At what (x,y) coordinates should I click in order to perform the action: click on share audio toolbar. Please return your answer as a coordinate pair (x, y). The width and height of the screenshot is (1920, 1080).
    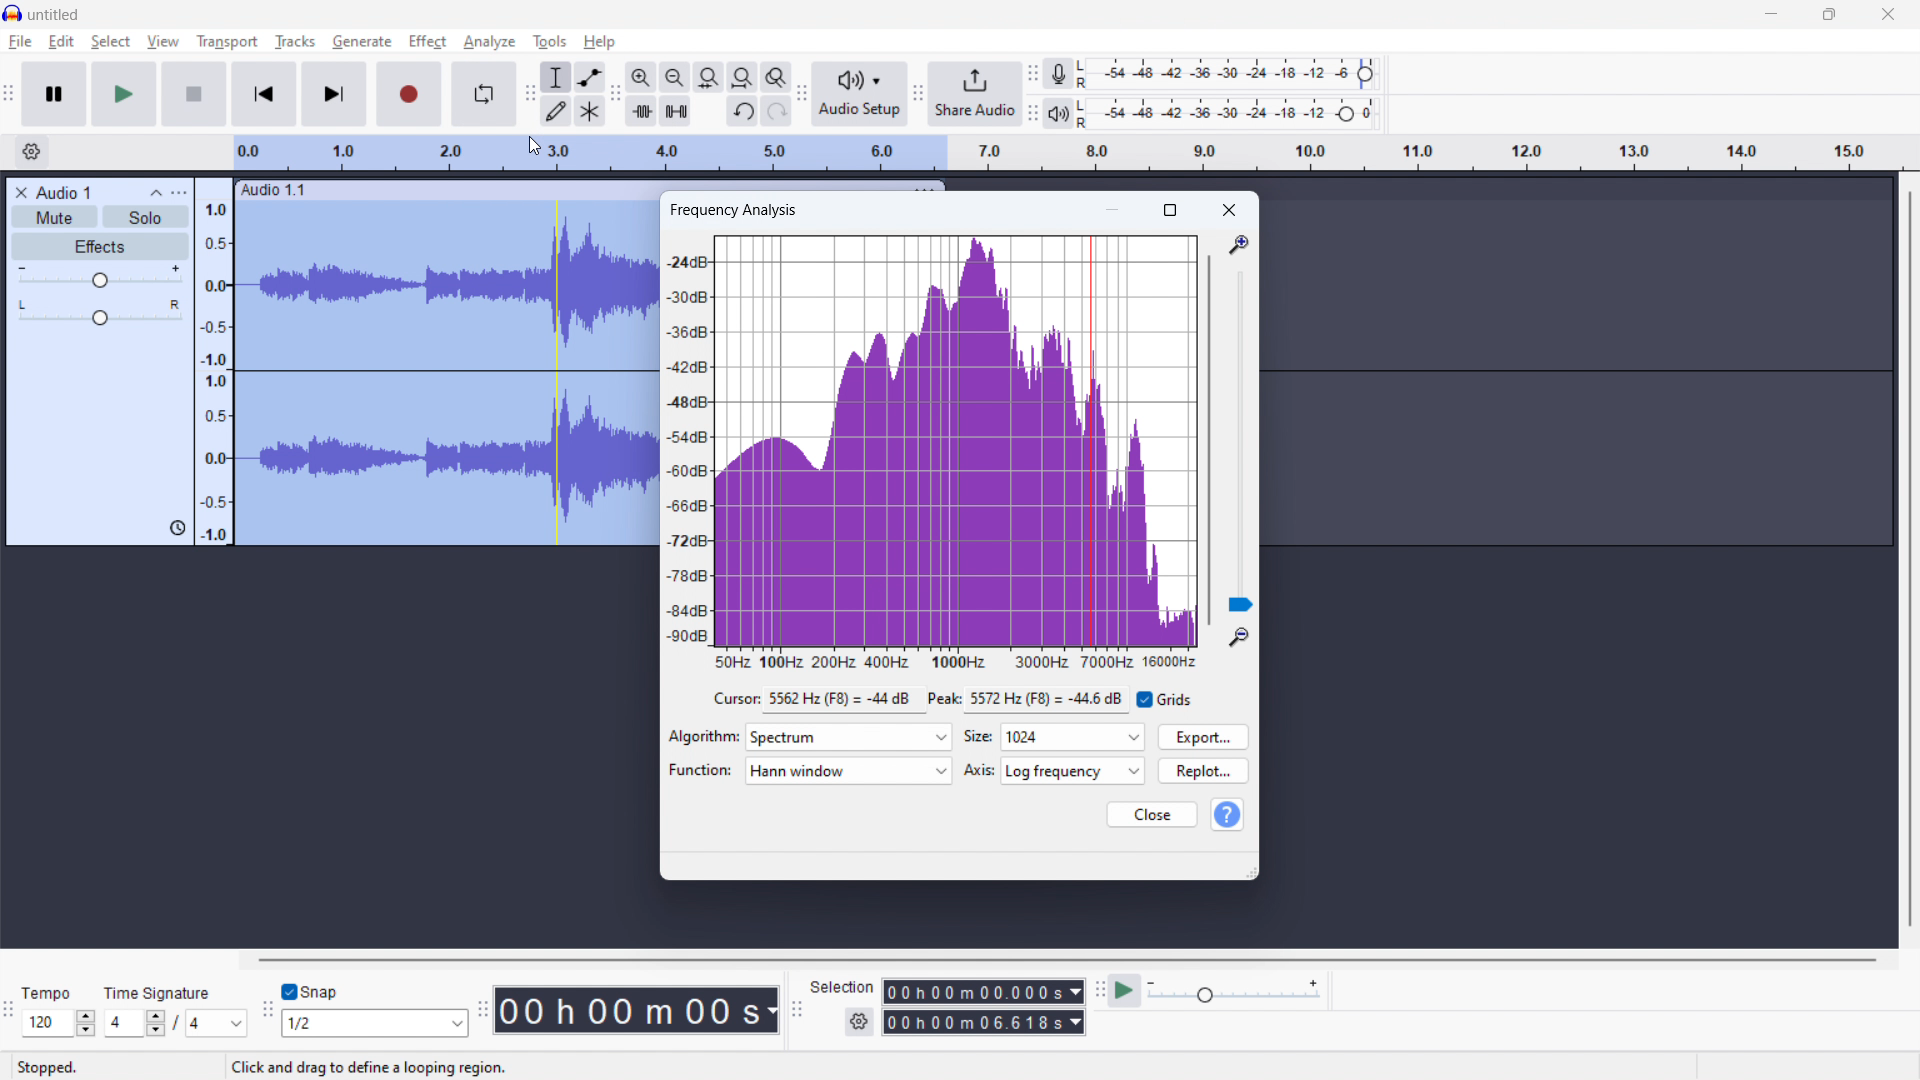
    Looking at the image, I should click on (918, 96).